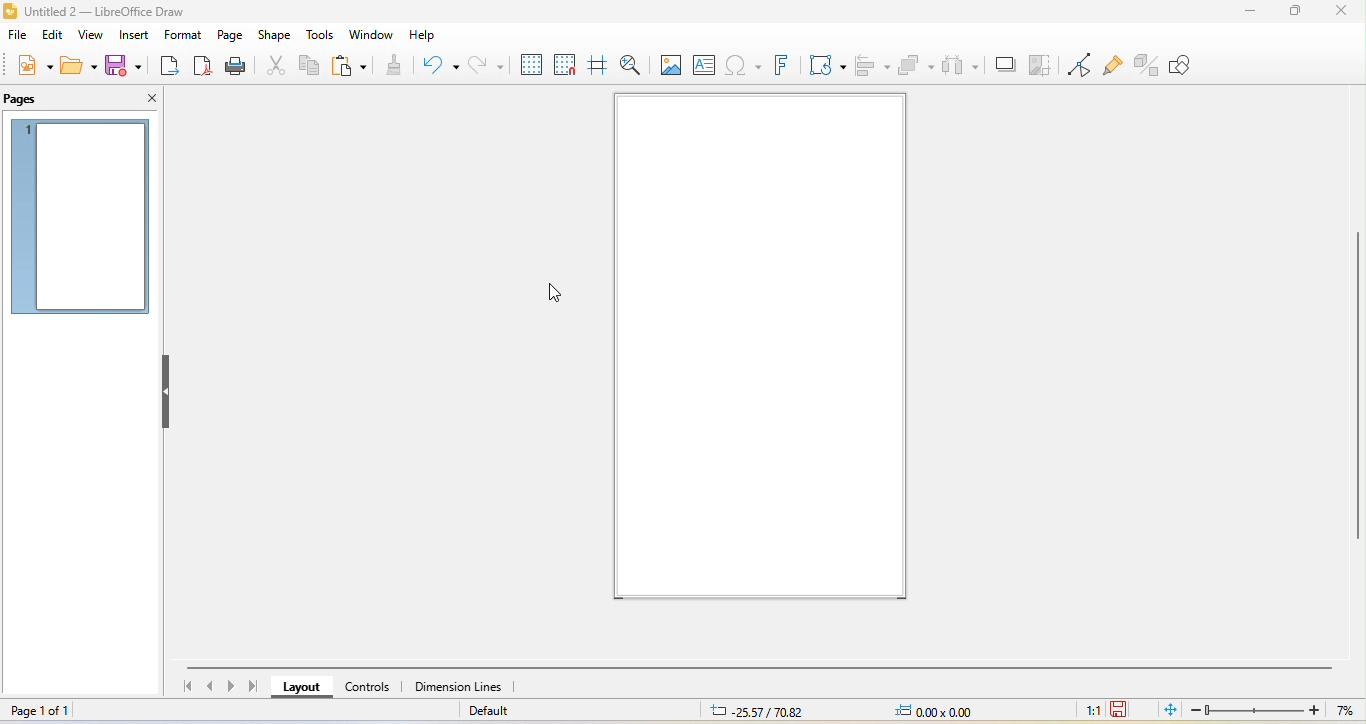 This screenshot has height=724, width=1366. What do you see at coordinates (1169, 709) in the screenshot?
I see `fit page to current window` at bounding box center [1169, 709].